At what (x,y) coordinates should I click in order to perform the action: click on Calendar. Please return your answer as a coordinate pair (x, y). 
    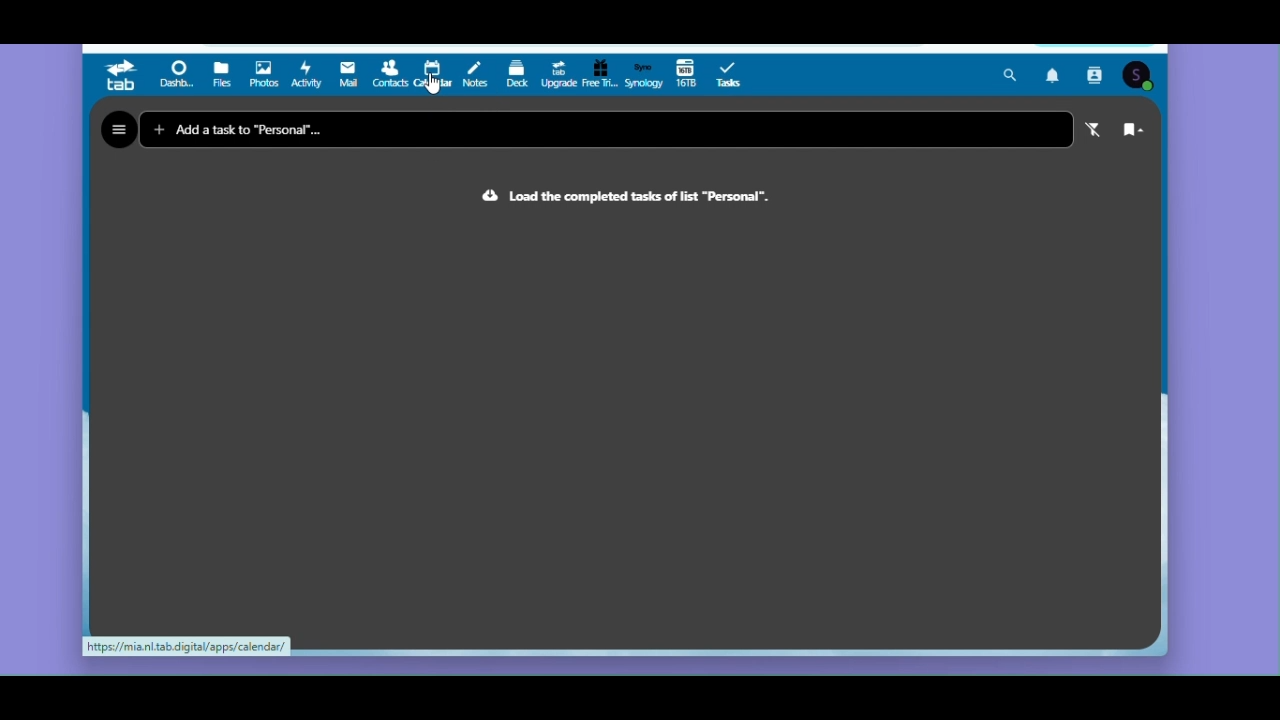
    Looking at the image, I should click on (433, 70).